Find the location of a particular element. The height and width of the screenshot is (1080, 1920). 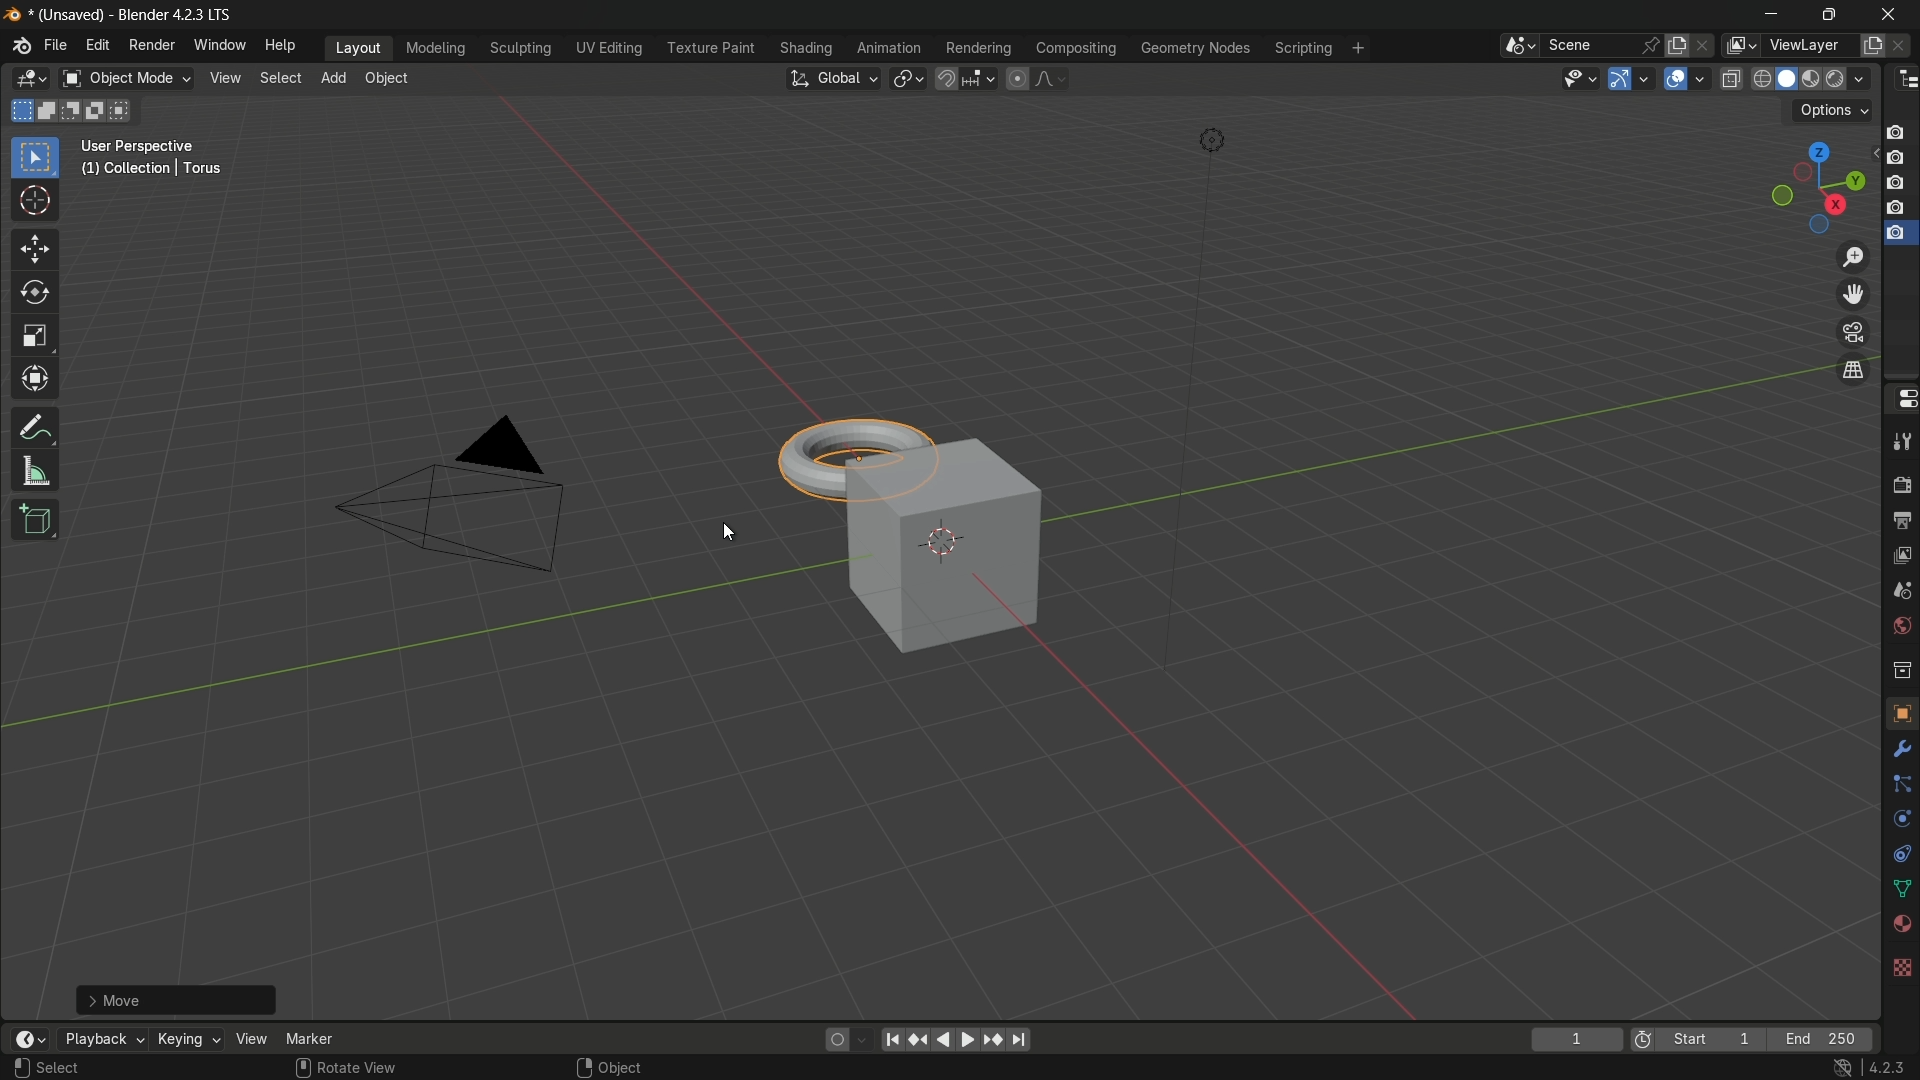

transformation is located at coordinates (37, 381).